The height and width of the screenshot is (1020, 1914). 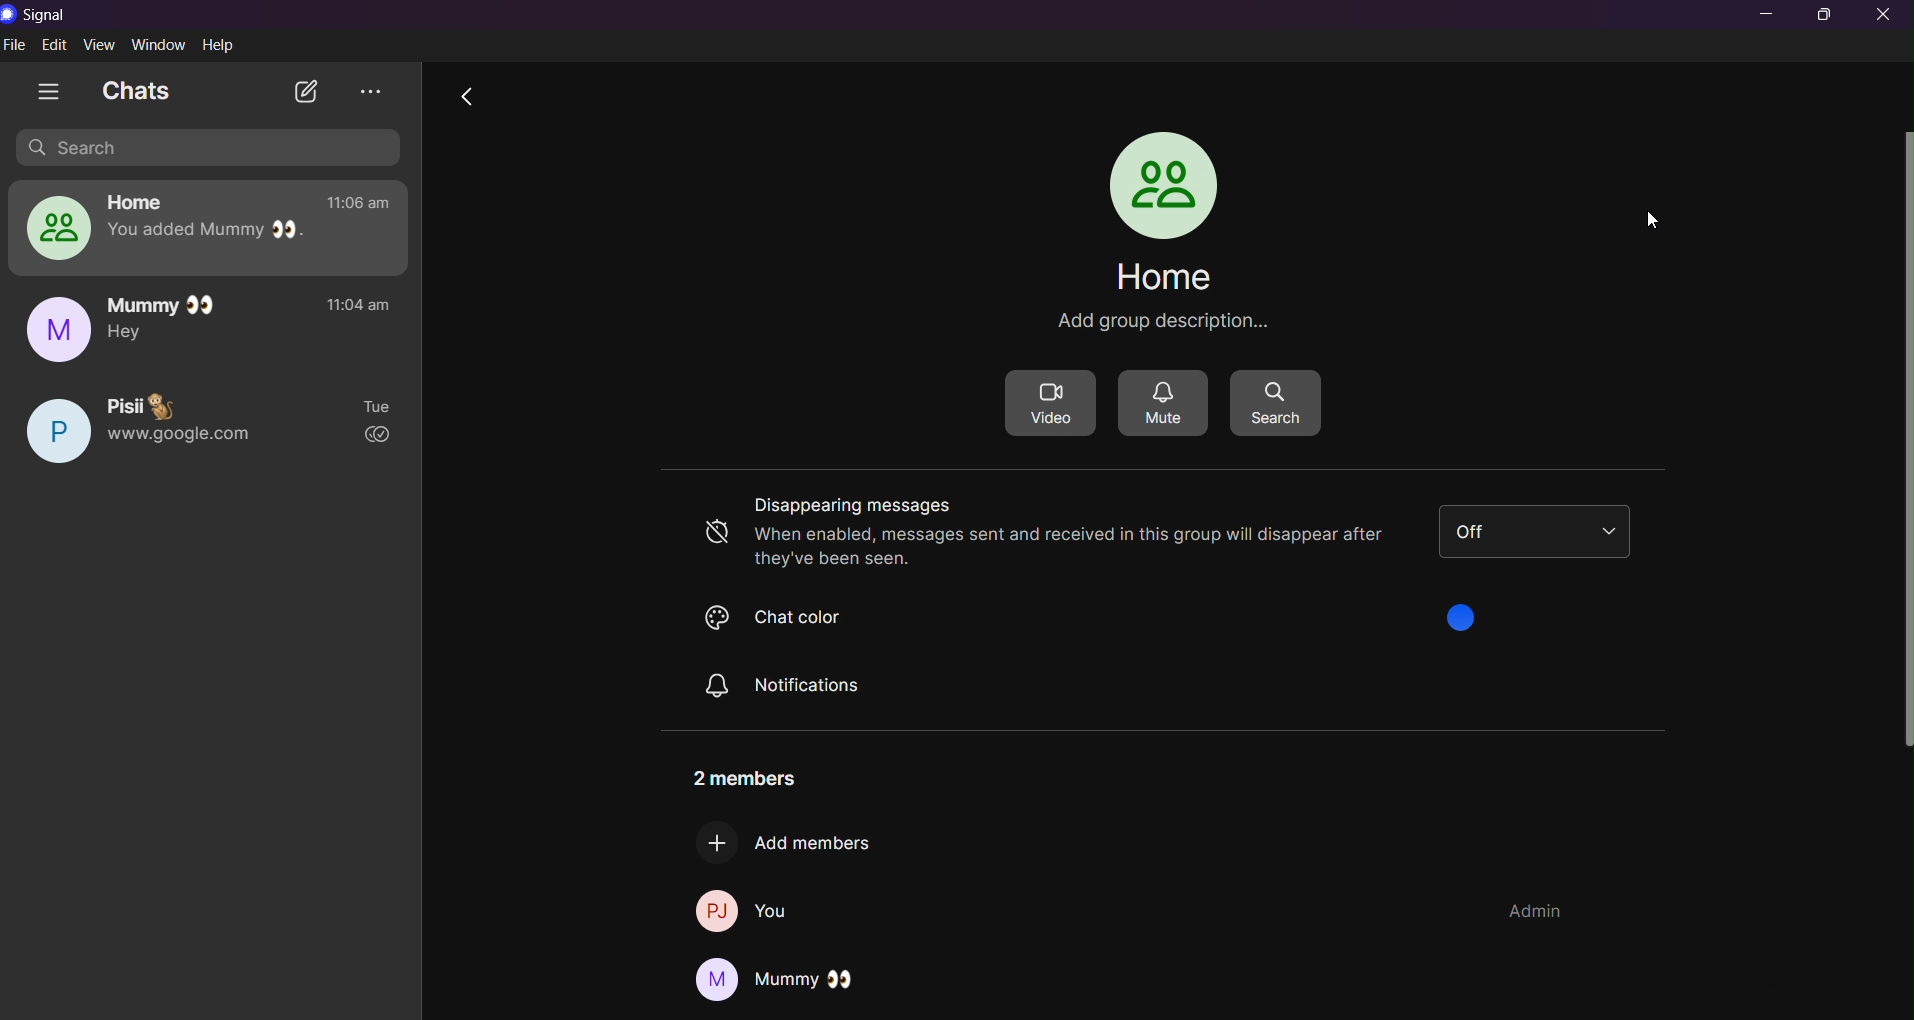 What do you see at coordinates (1825, 15) in the screenshot?
I see `maximize` at bounding box center [1825, 15].